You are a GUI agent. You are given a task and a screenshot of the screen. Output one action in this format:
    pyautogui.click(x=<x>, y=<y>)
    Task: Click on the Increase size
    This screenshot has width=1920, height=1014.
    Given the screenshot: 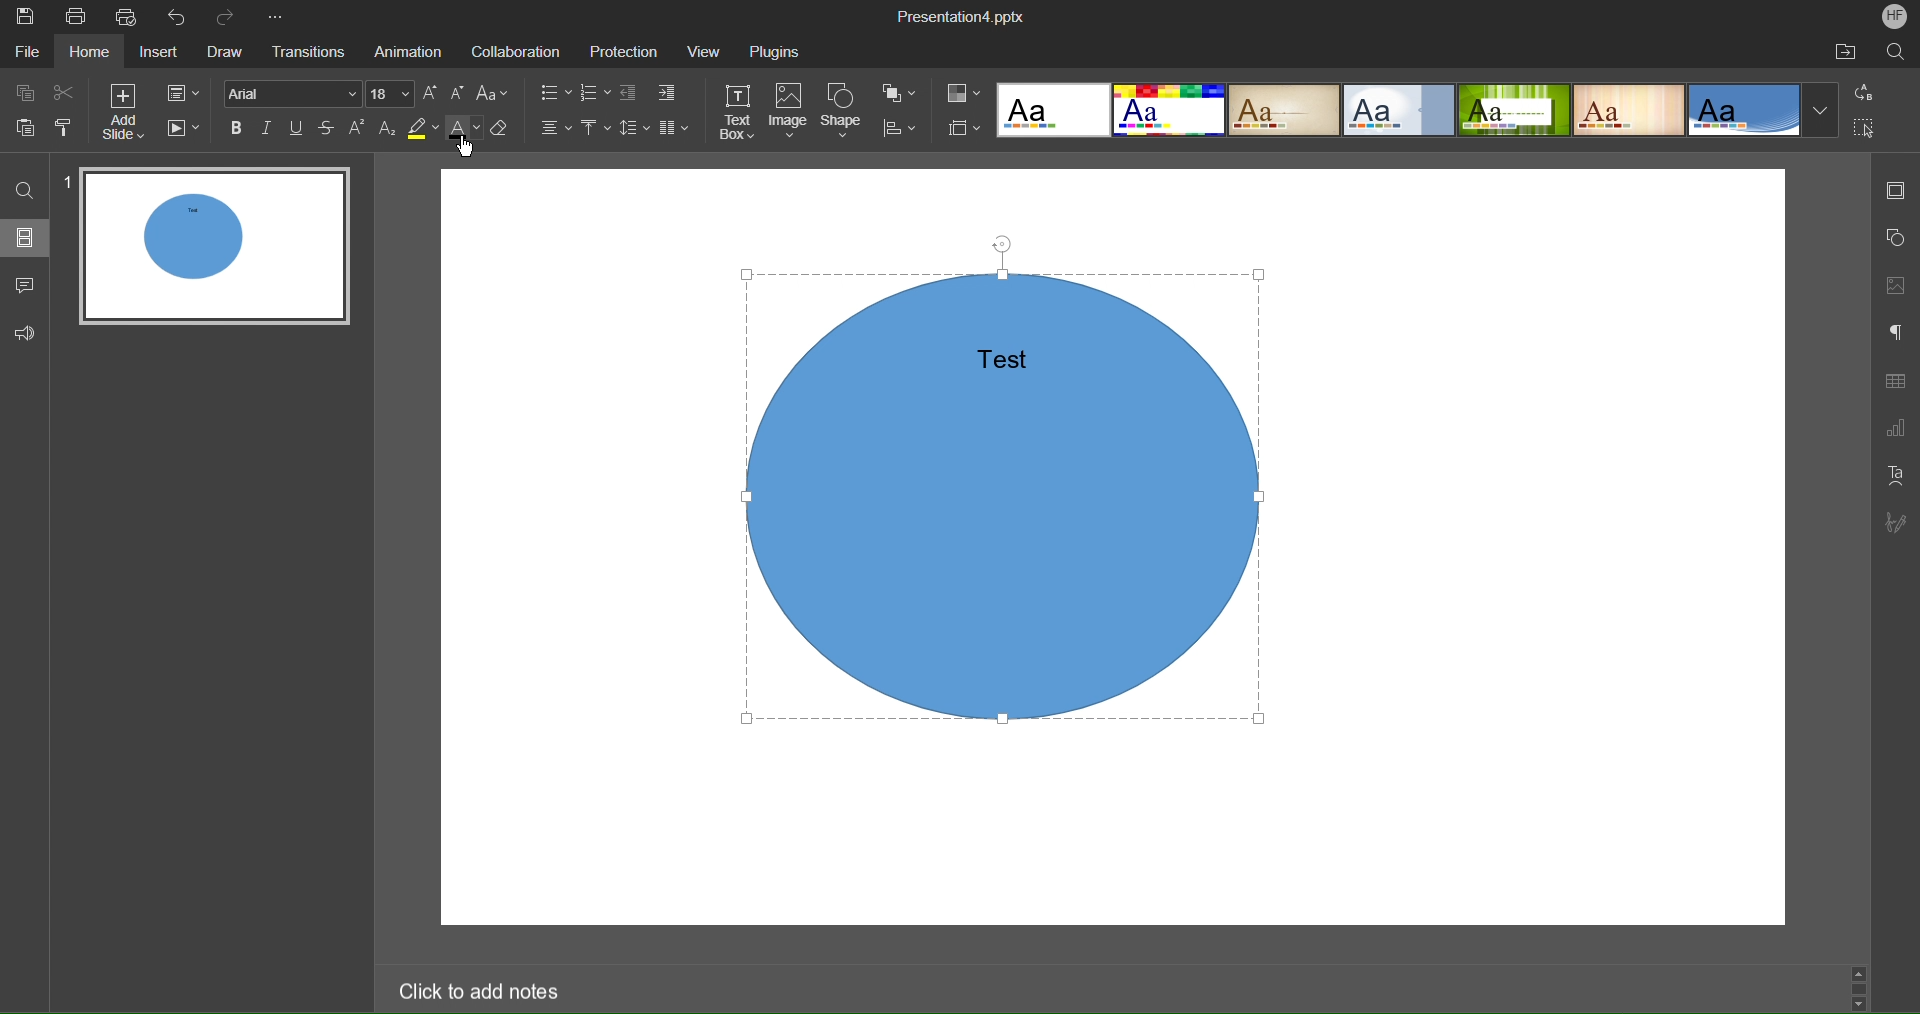 What is the action you would take?
    pyautogui.click(x=429, y=93)
    